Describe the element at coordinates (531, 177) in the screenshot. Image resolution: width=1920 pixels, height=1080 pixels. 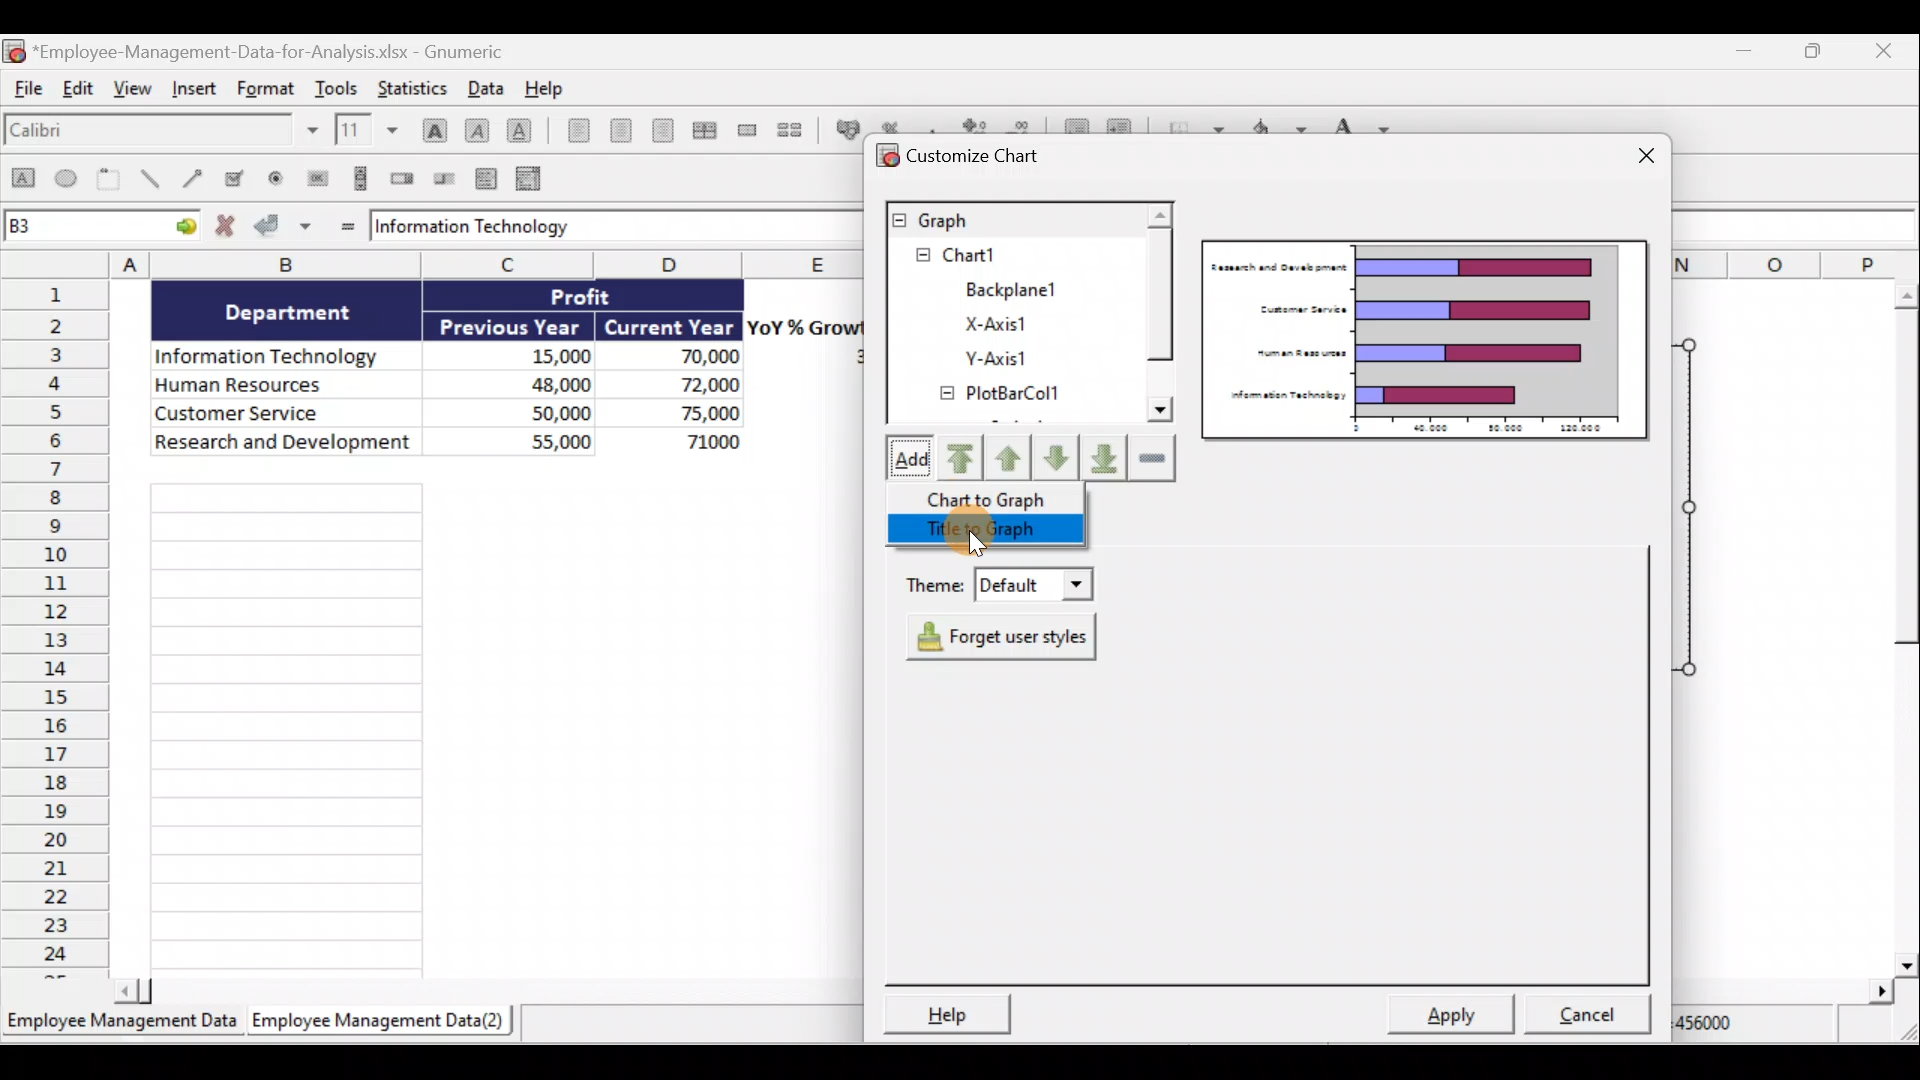
I see `Create a combo box` at that location.